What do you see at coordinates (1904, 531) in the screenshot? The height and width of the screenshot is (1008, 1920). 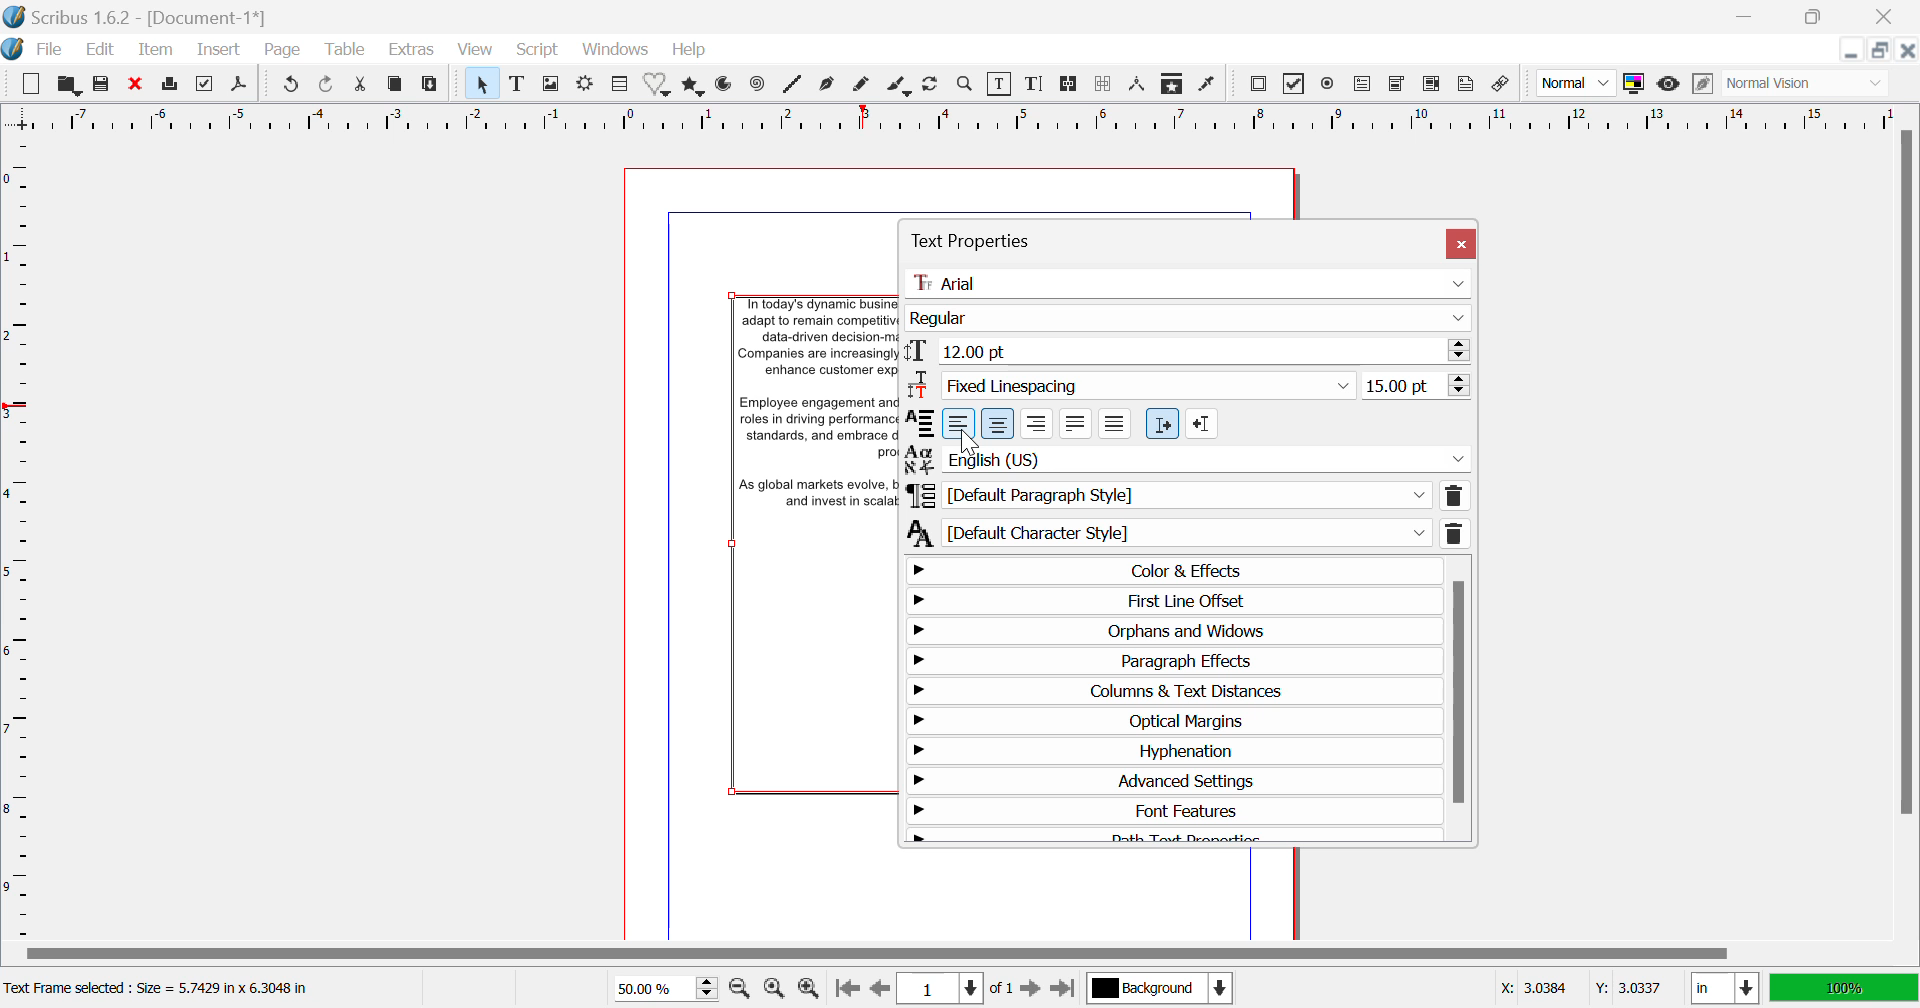 I see `Scroll Bar` at bounding box center [1904, 531].